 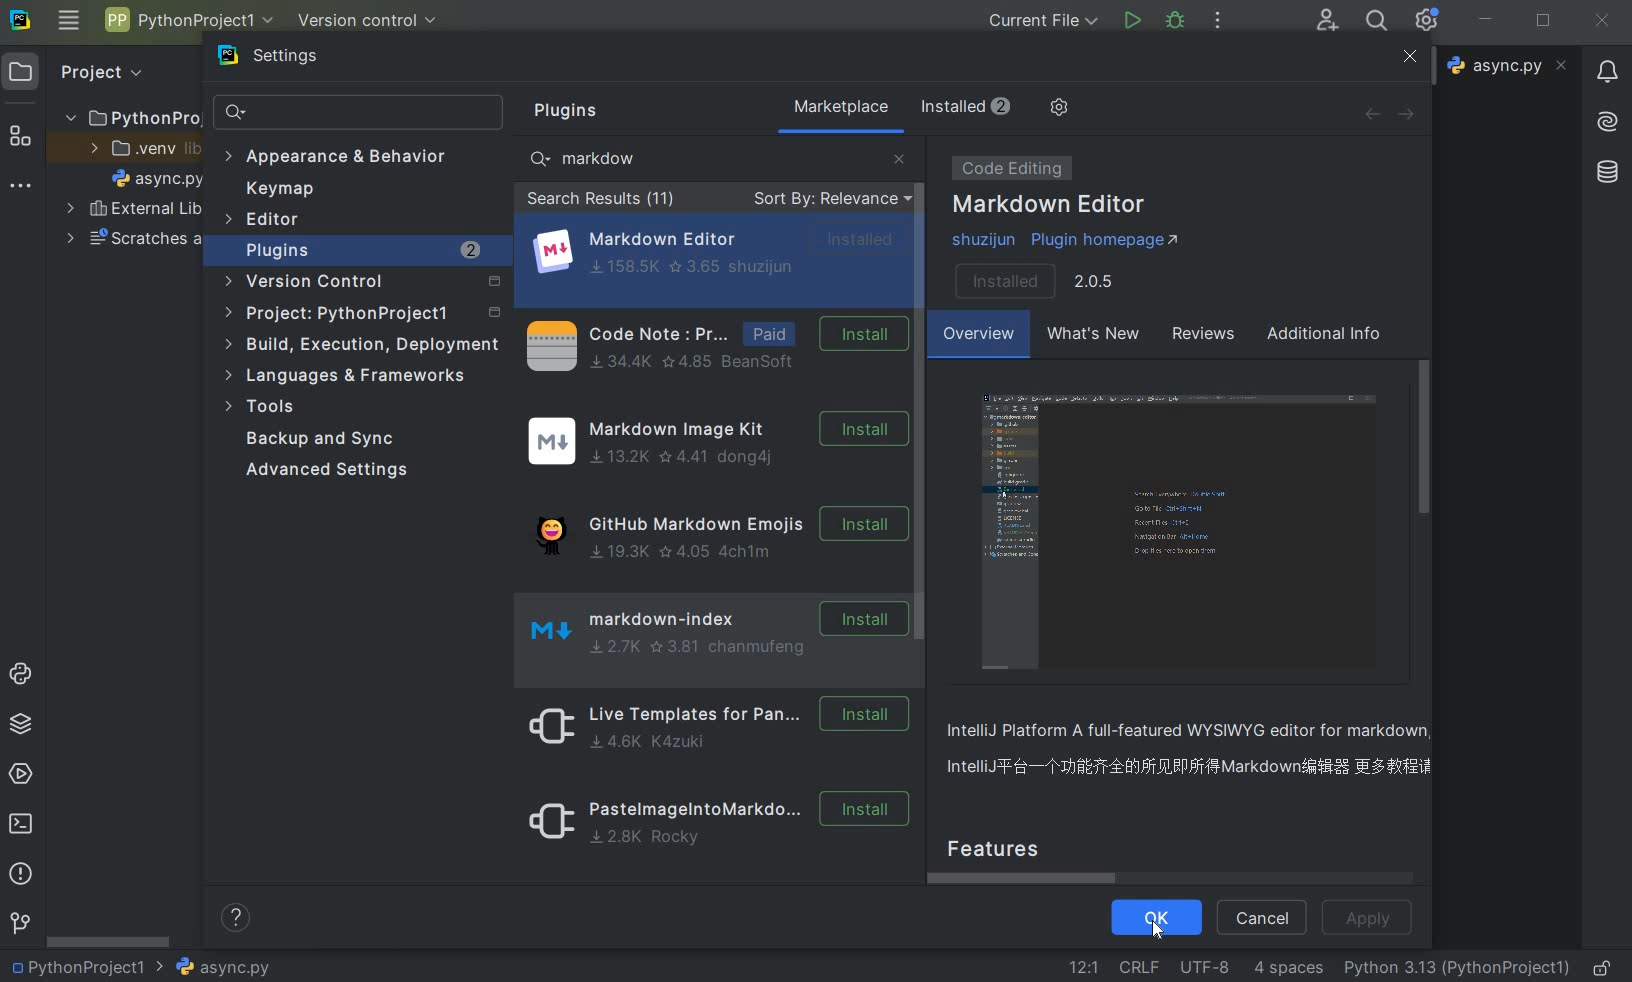 What do you see at coordinates (363, 285) in the screenshot?
I see `version control` at bounding box center [363, 285].